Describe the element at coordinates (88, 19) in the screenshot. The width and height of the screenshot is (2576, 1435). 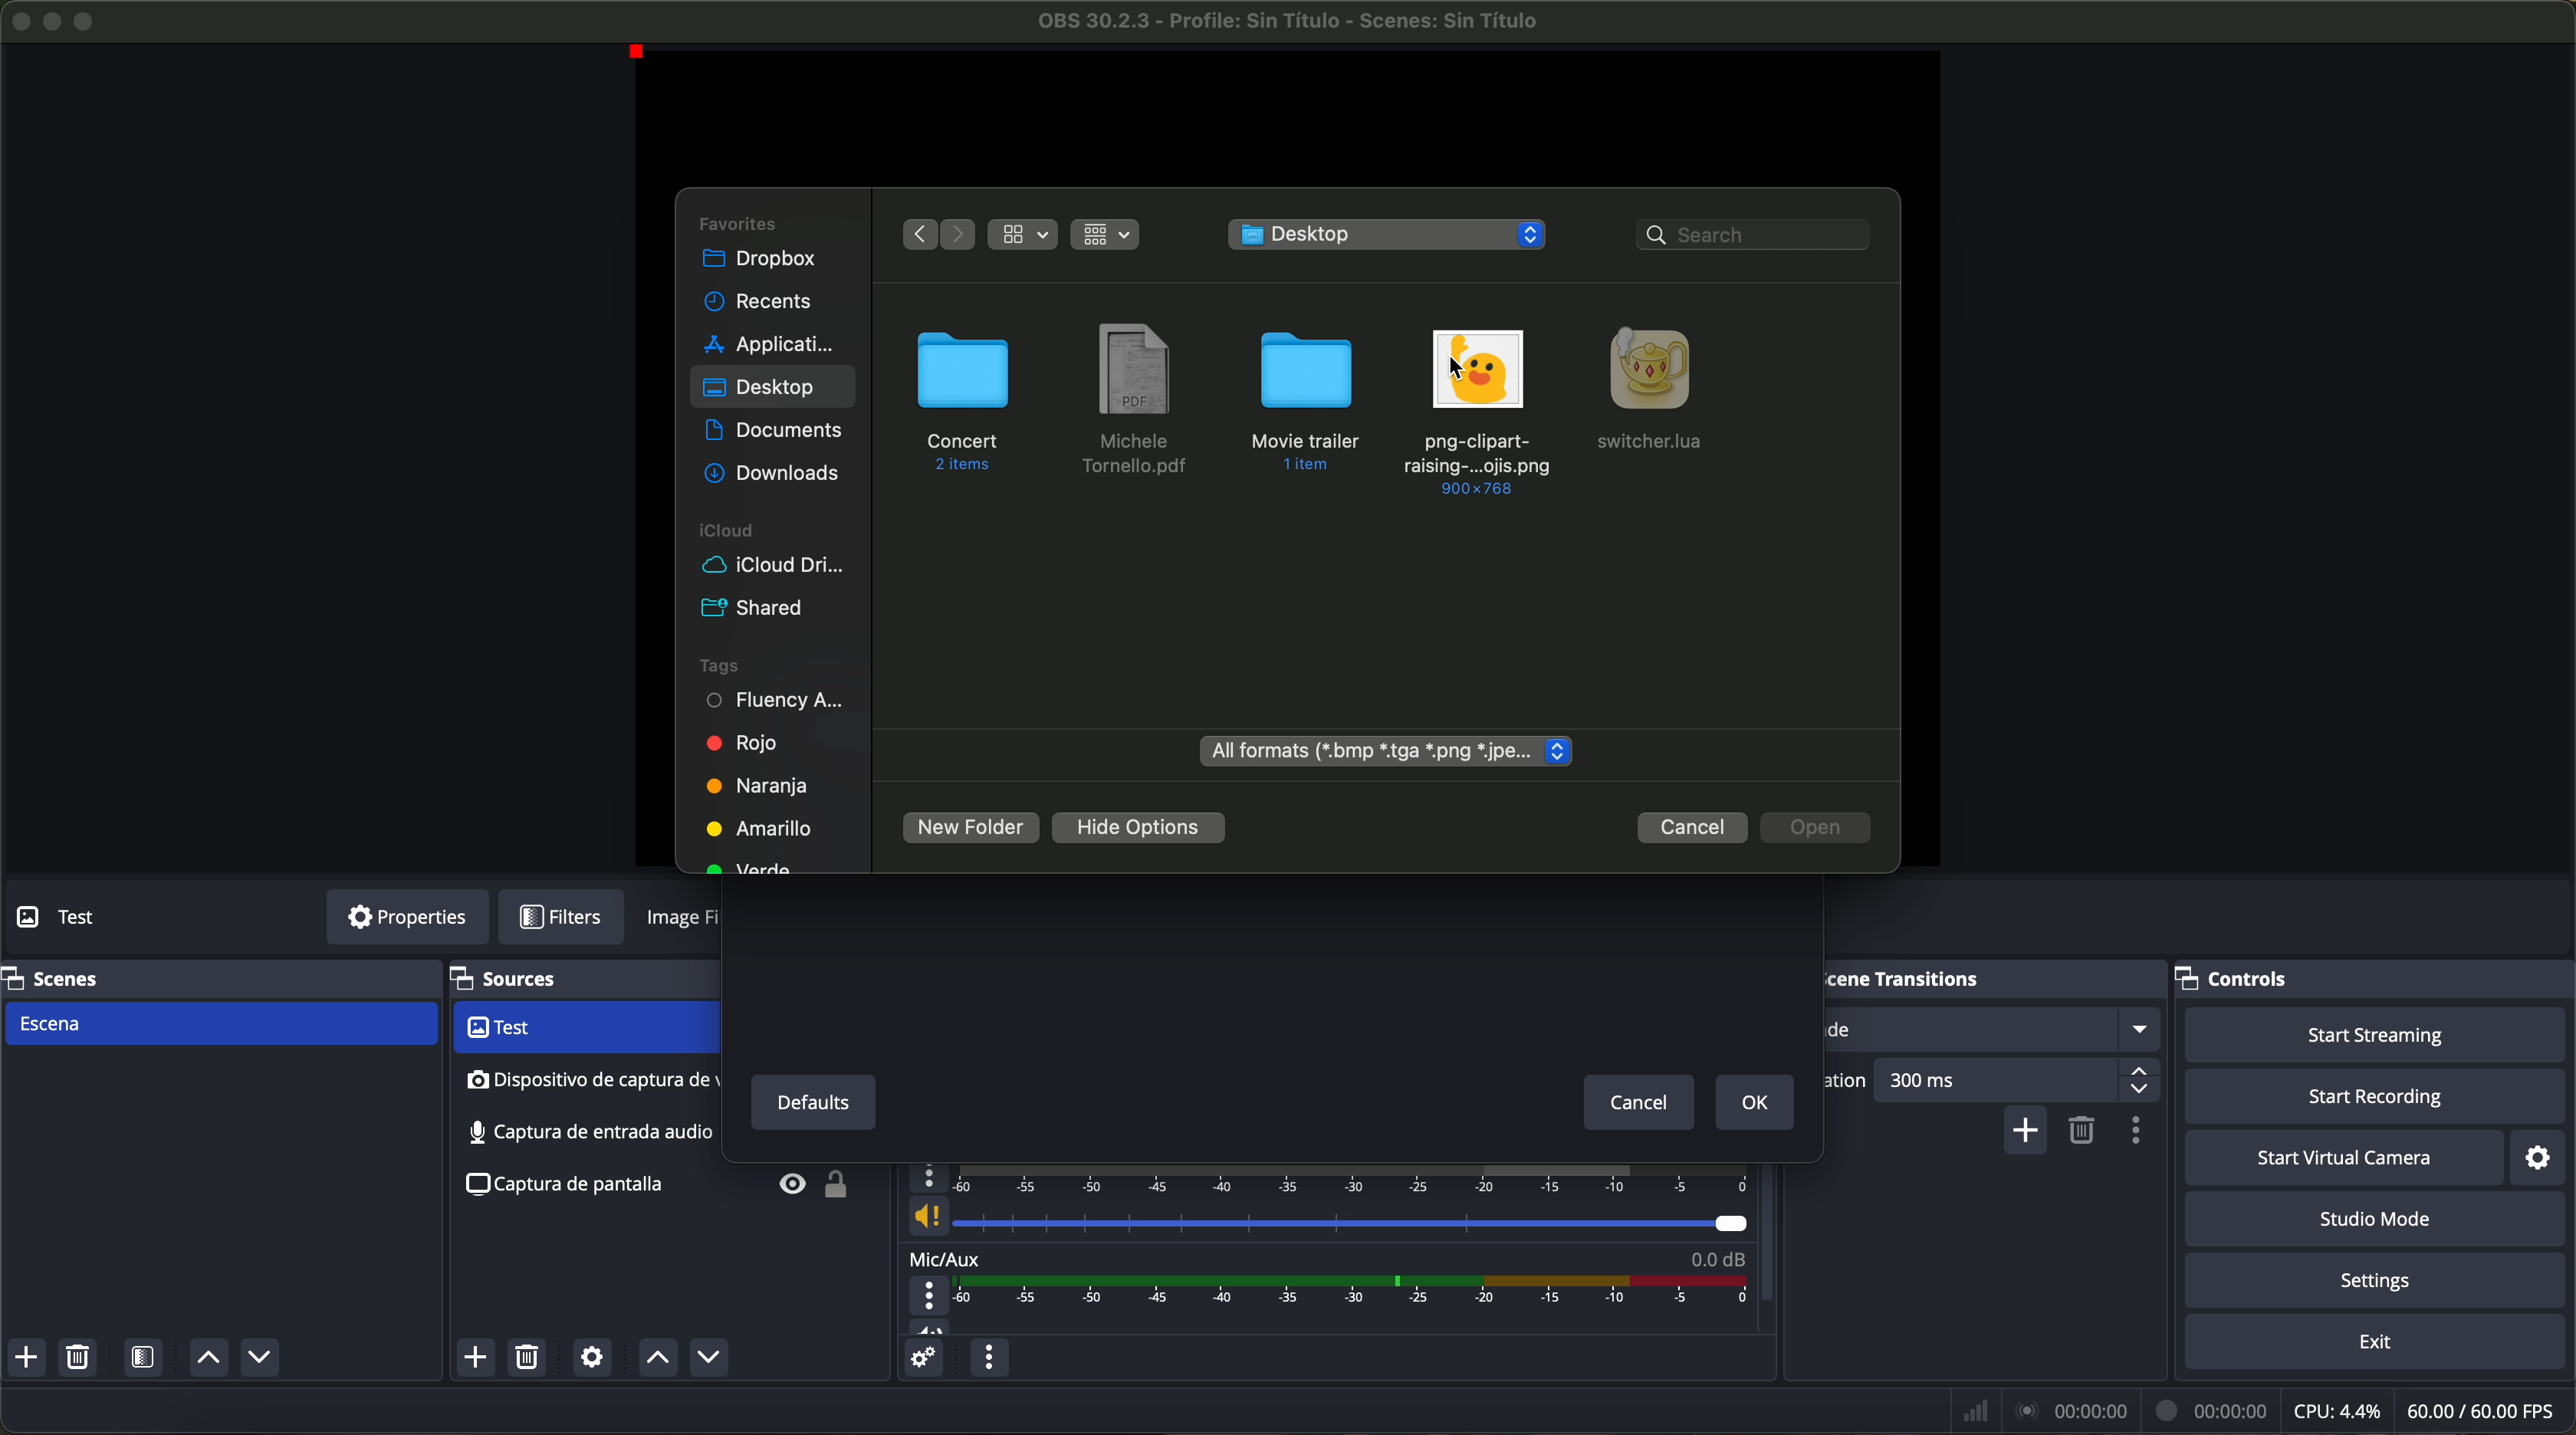
I see `maximize program` at that location.